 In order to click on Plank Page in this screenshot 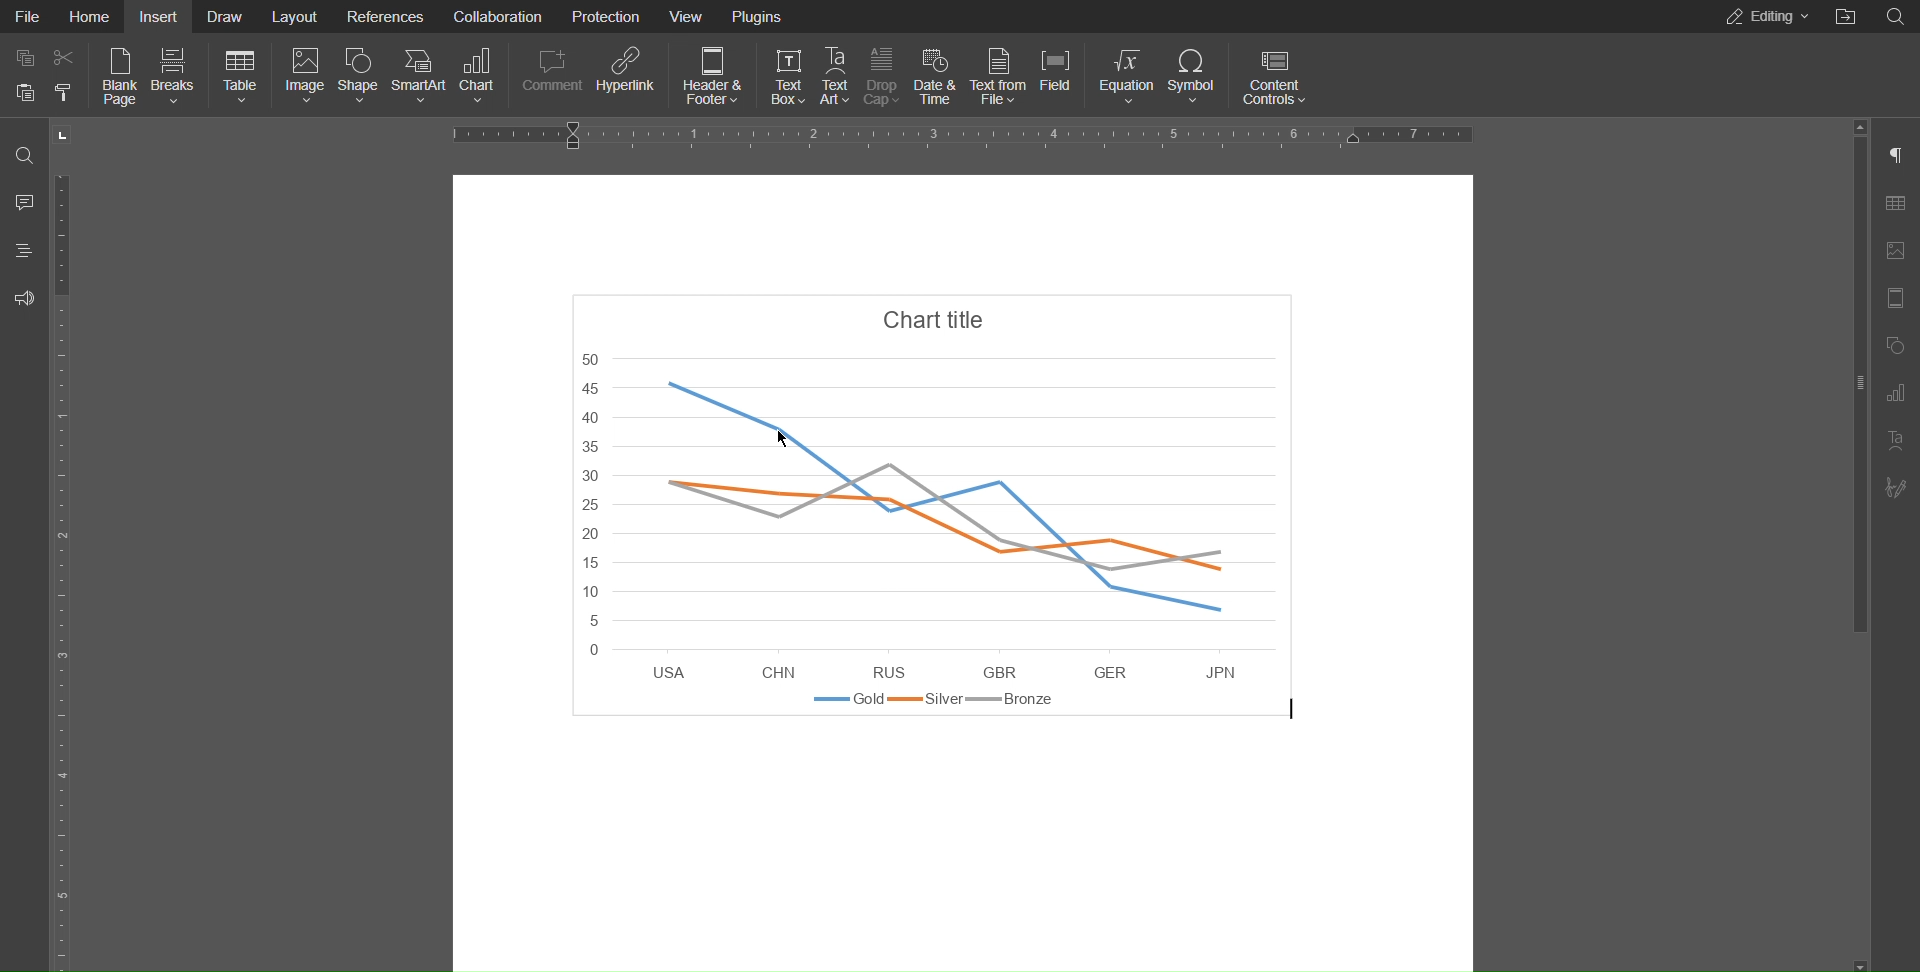, I will do `click(119, 80)`.